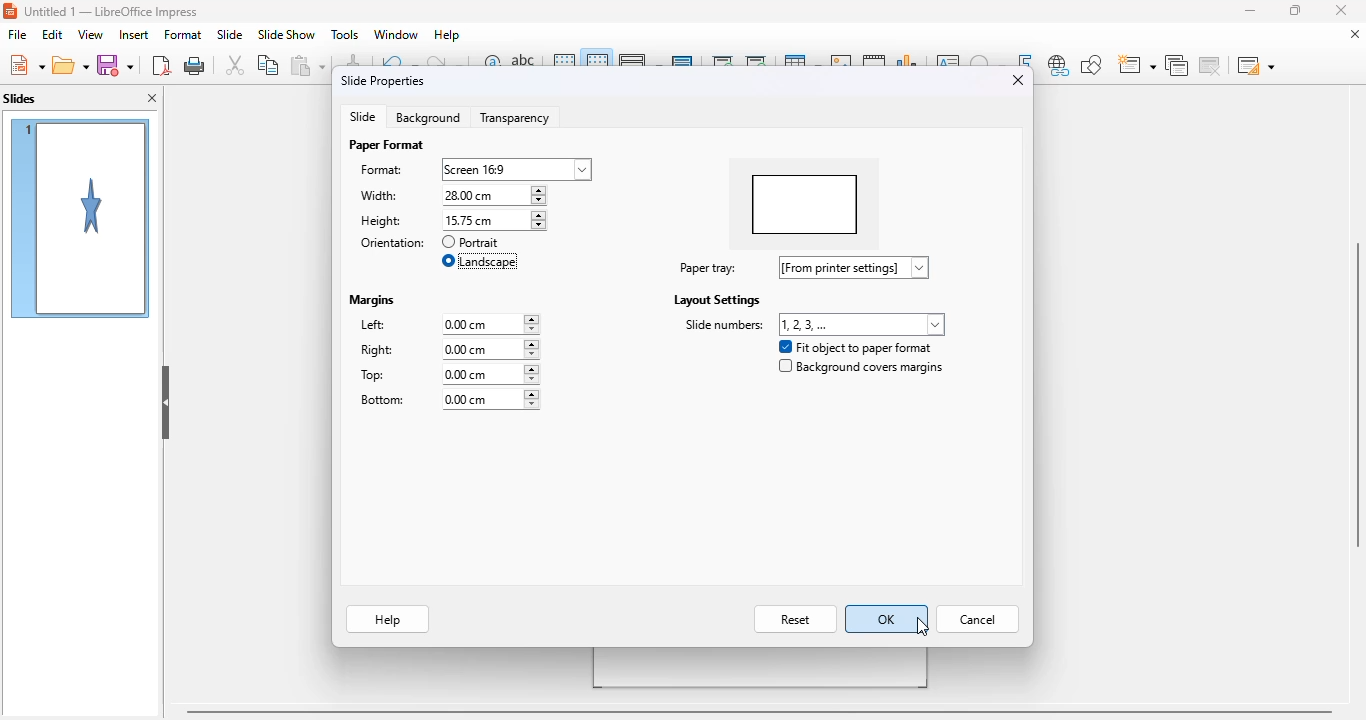 The height and width of the screenshot is (720, 1366). What do you see at coordinates (1210, 65) in the screenshot?
I see `delete slide` at bounding box center [1210, 65].